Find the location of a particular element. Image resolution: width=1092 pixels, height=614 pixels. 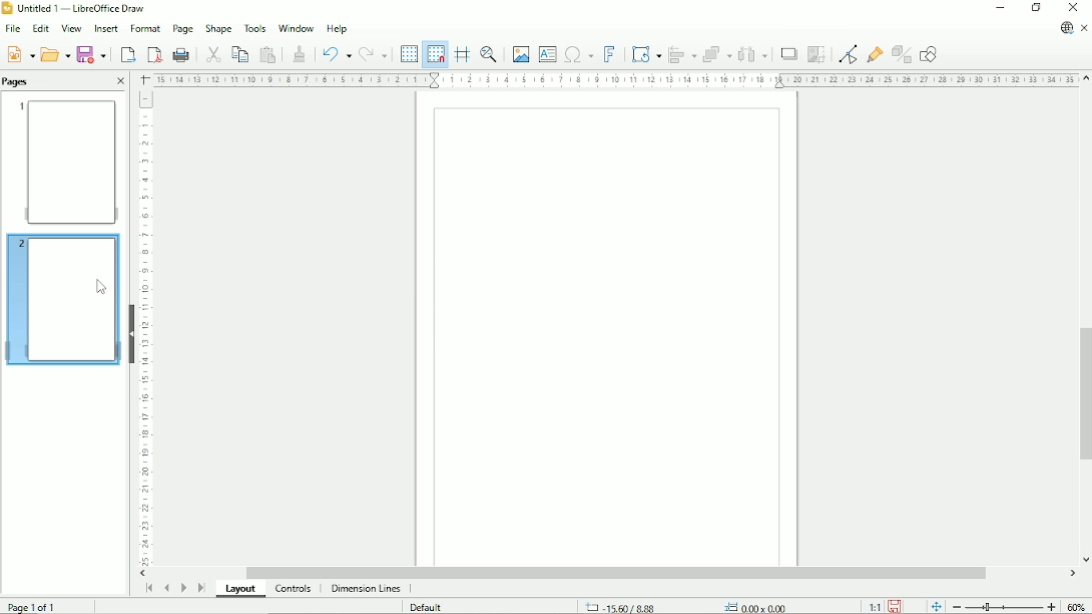

Display grid is located at coordinates (408, 53).